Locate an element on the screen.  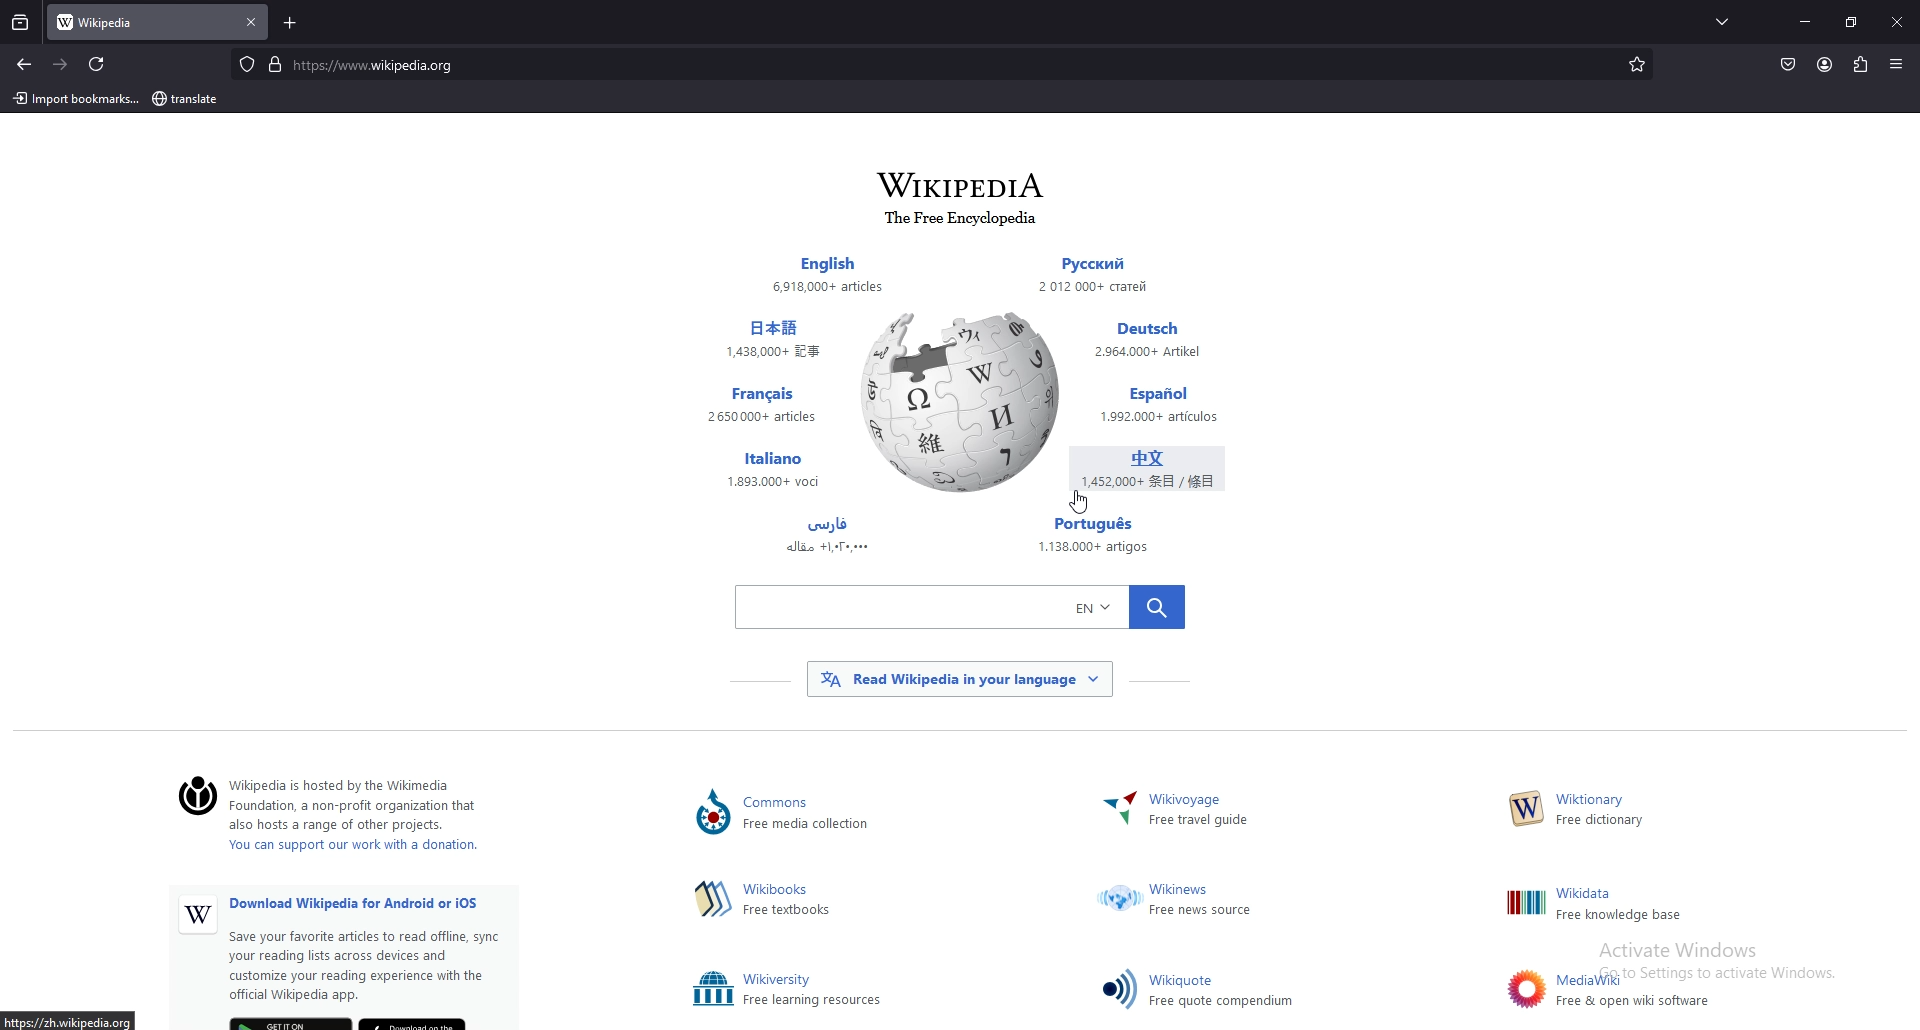
 is located at coordinates (198, 917).